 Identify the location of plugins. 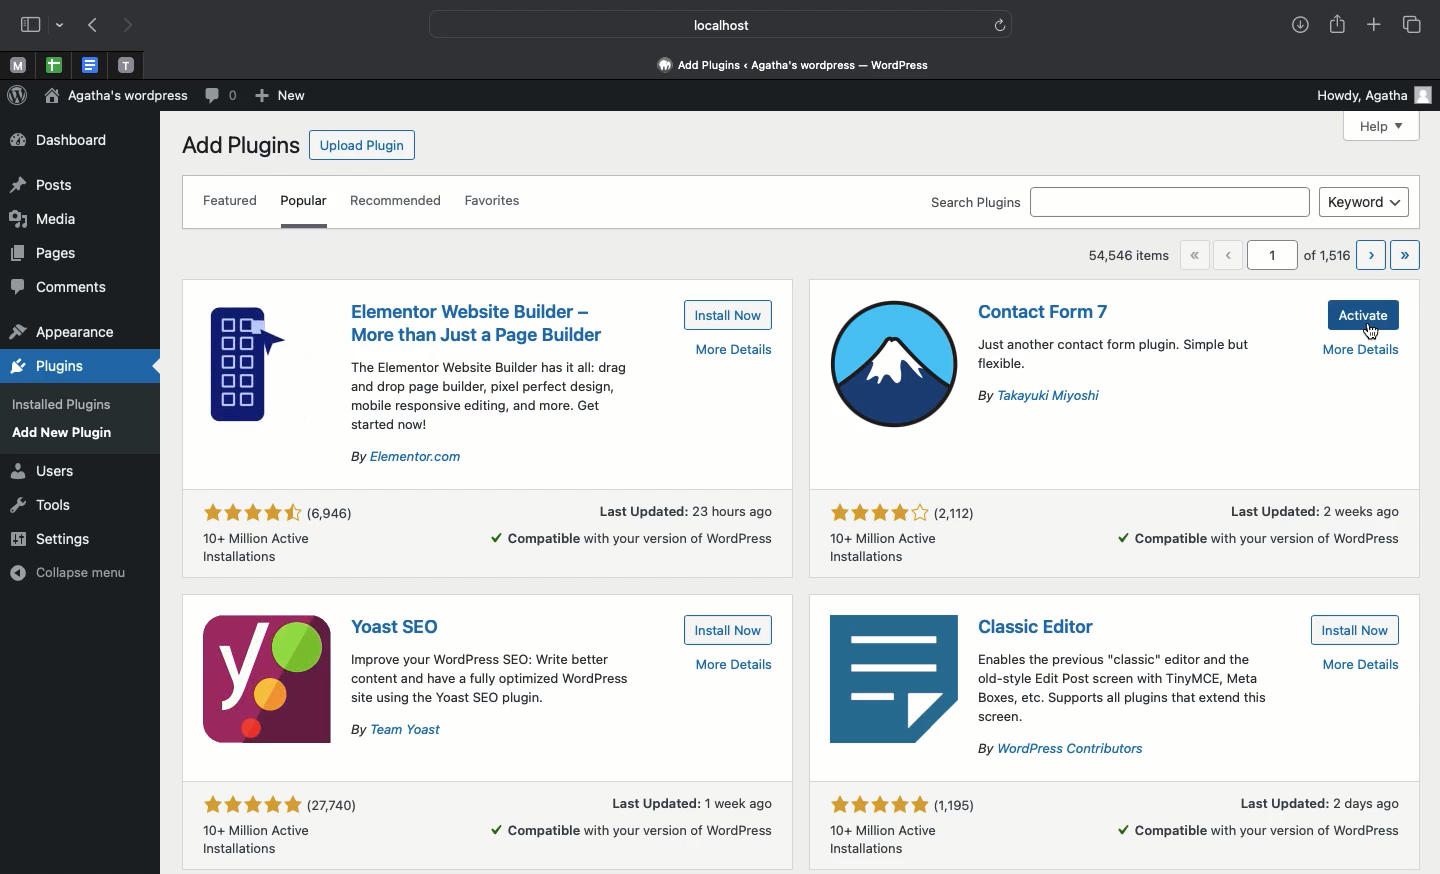
(53, 367).